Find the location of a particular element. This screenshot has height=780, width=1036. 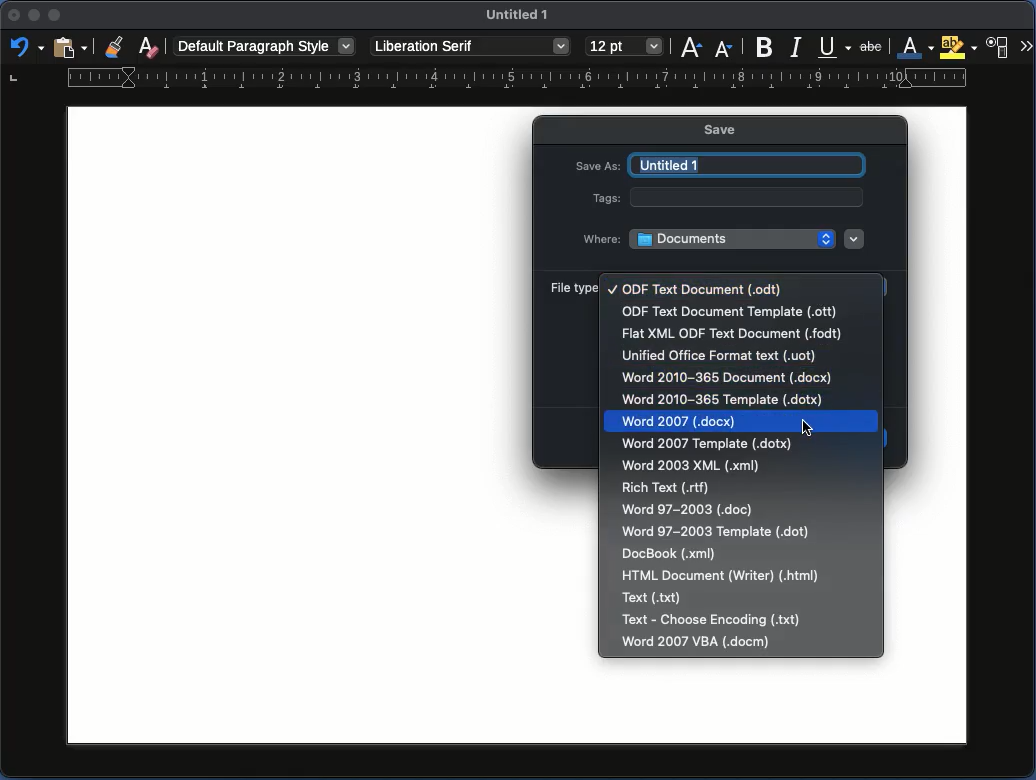

tags field is located at coordinates (751, 196).